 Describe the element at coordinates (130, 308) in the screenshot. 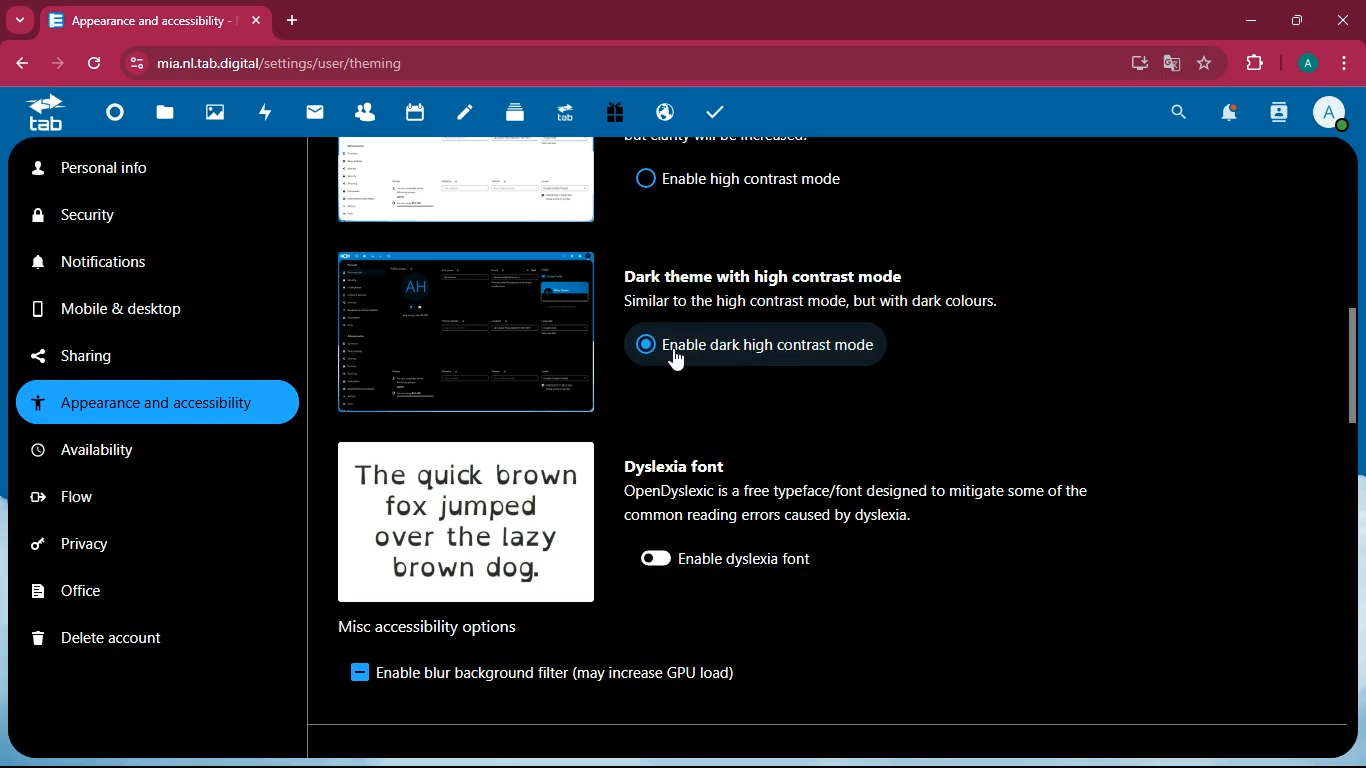

I see `mobile` at that location.